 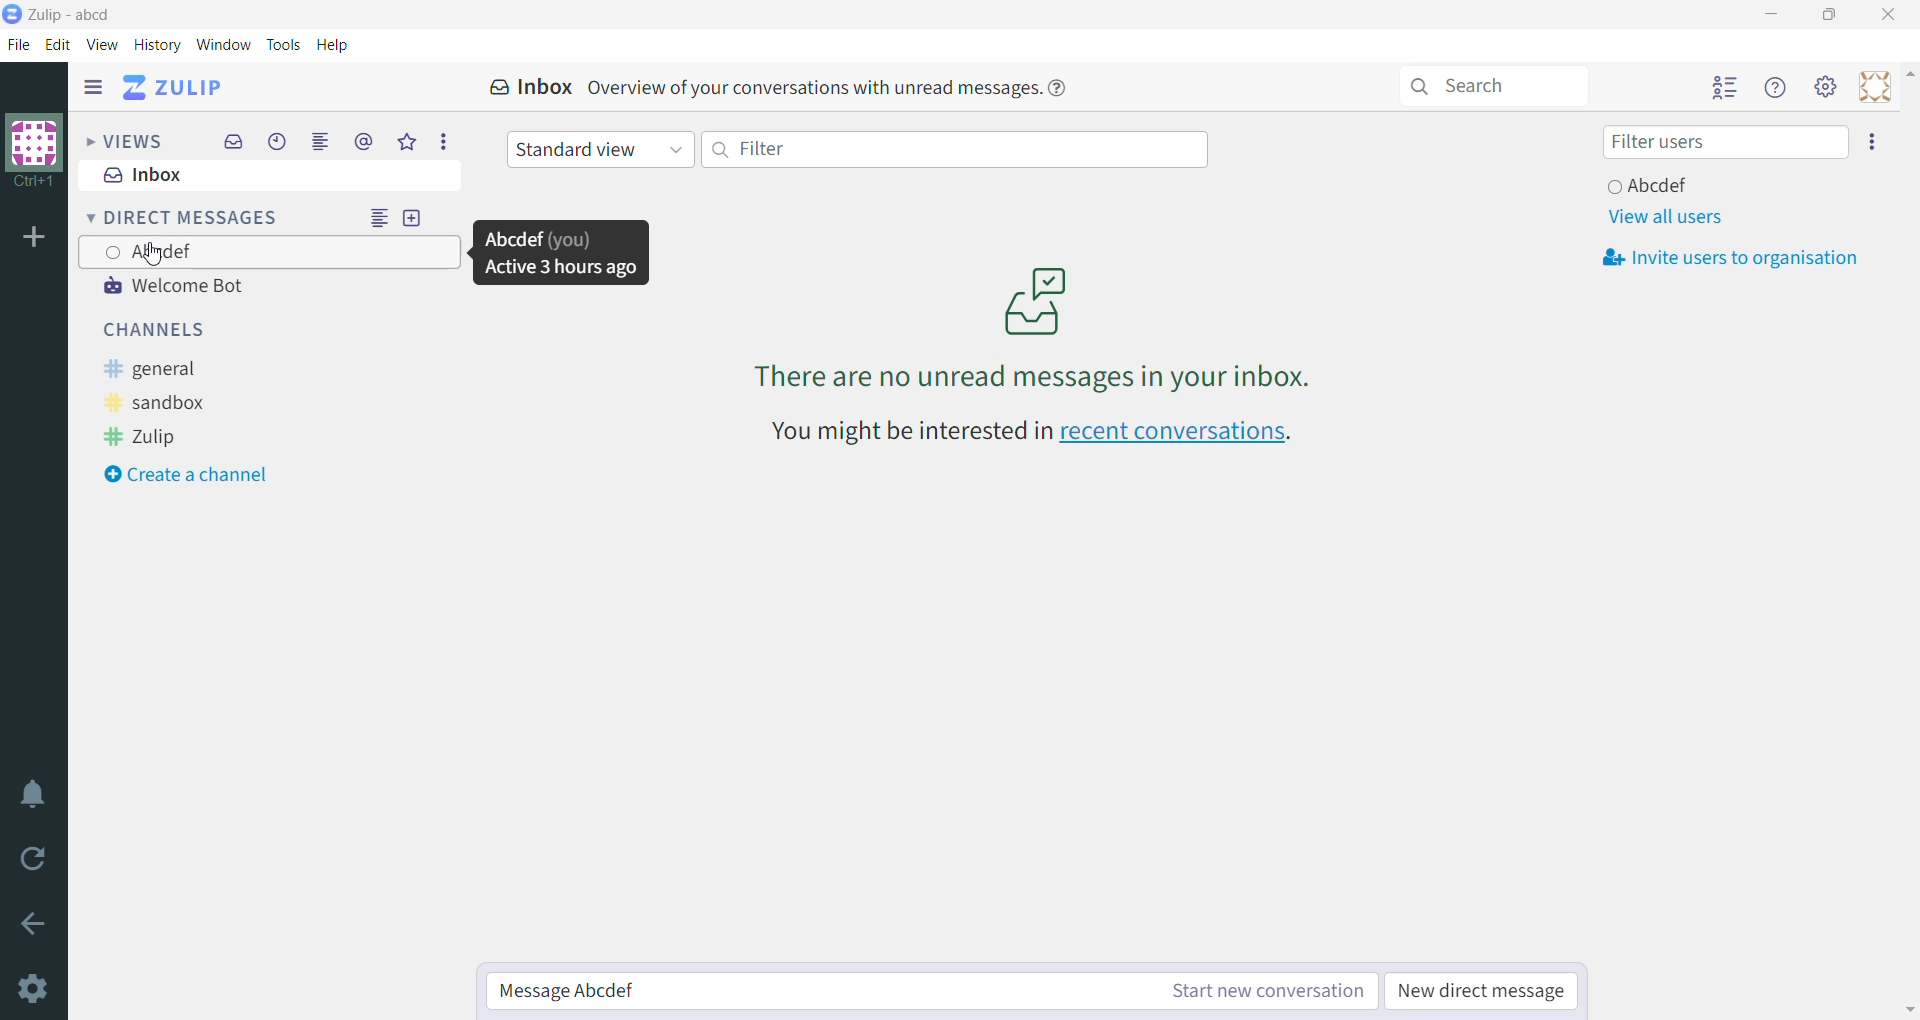 What do you see at coordinates (413, 216) in the screenshot?
I see `New Direct Message` at bounding box center [413, 216].